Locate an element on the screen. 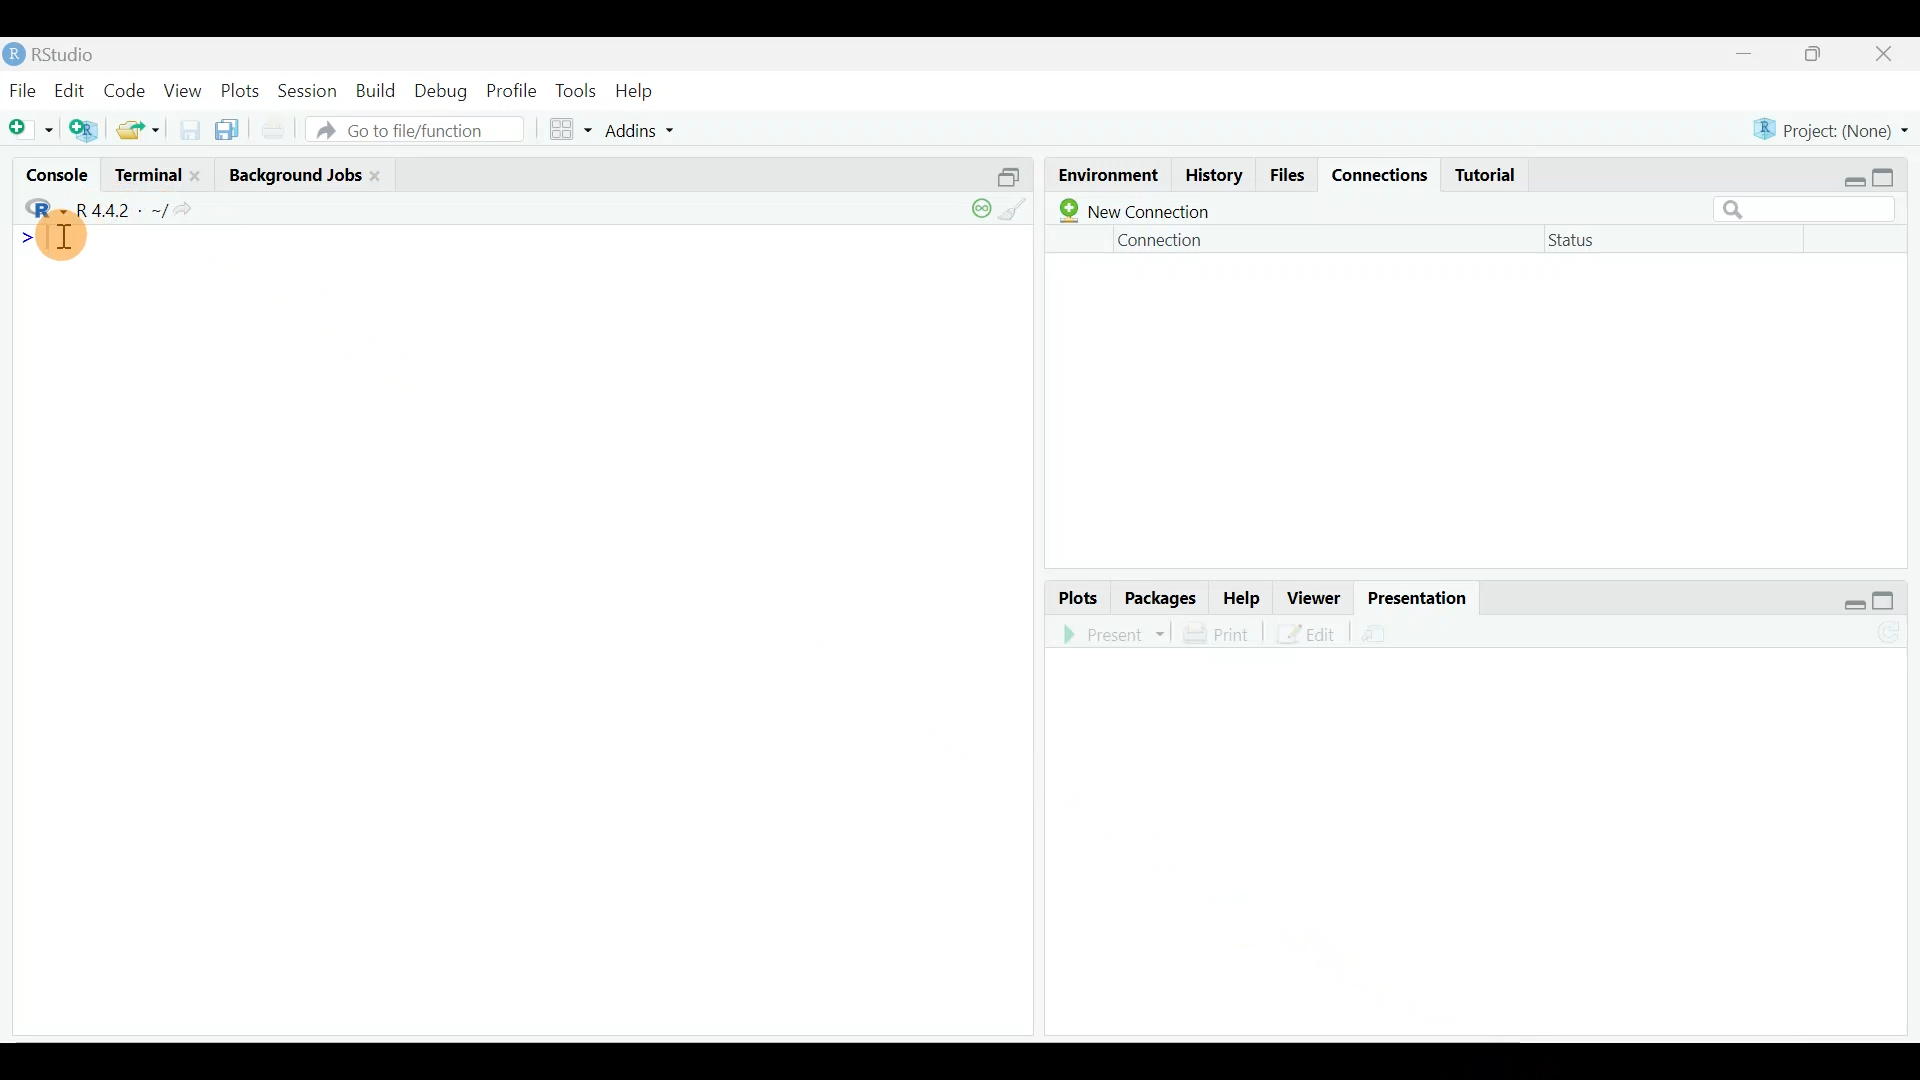  Edit is located at coordinates (1307, 636).